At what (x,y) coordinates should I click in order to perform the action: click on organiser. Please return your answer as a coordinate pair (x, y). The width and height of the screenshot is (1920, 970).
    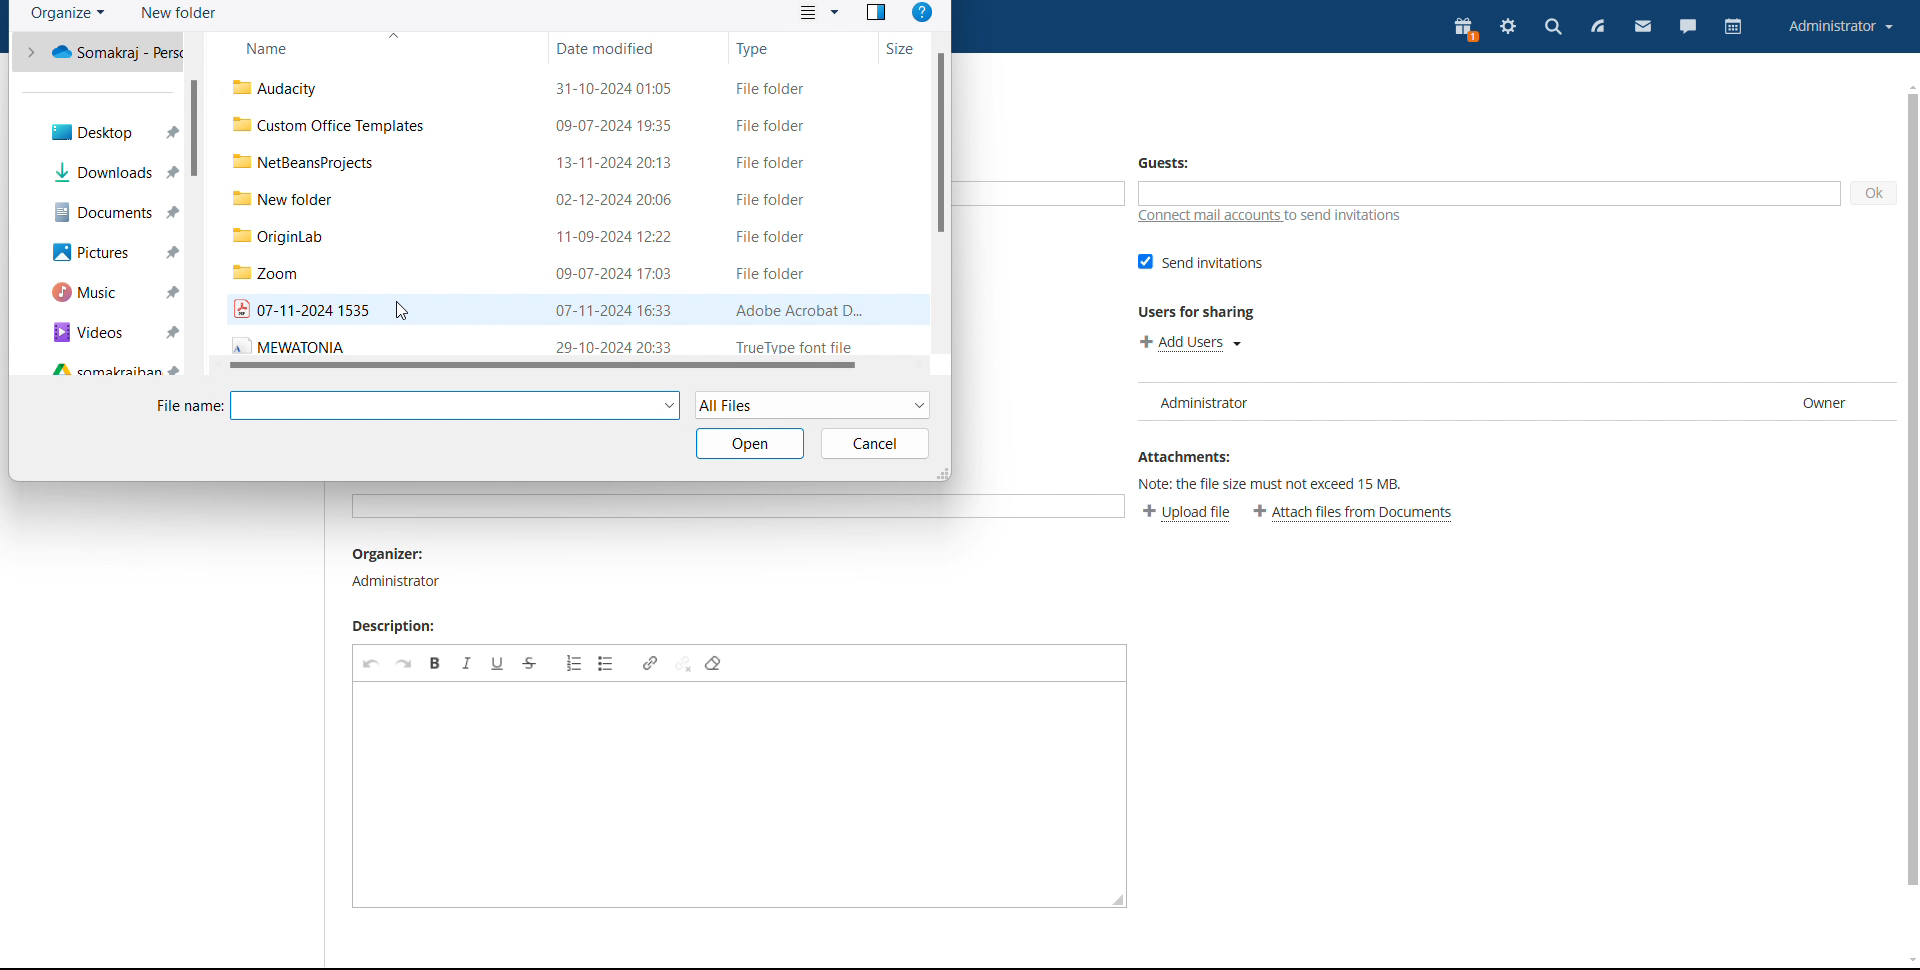
    Looking at the image, I should click on (398, 569).